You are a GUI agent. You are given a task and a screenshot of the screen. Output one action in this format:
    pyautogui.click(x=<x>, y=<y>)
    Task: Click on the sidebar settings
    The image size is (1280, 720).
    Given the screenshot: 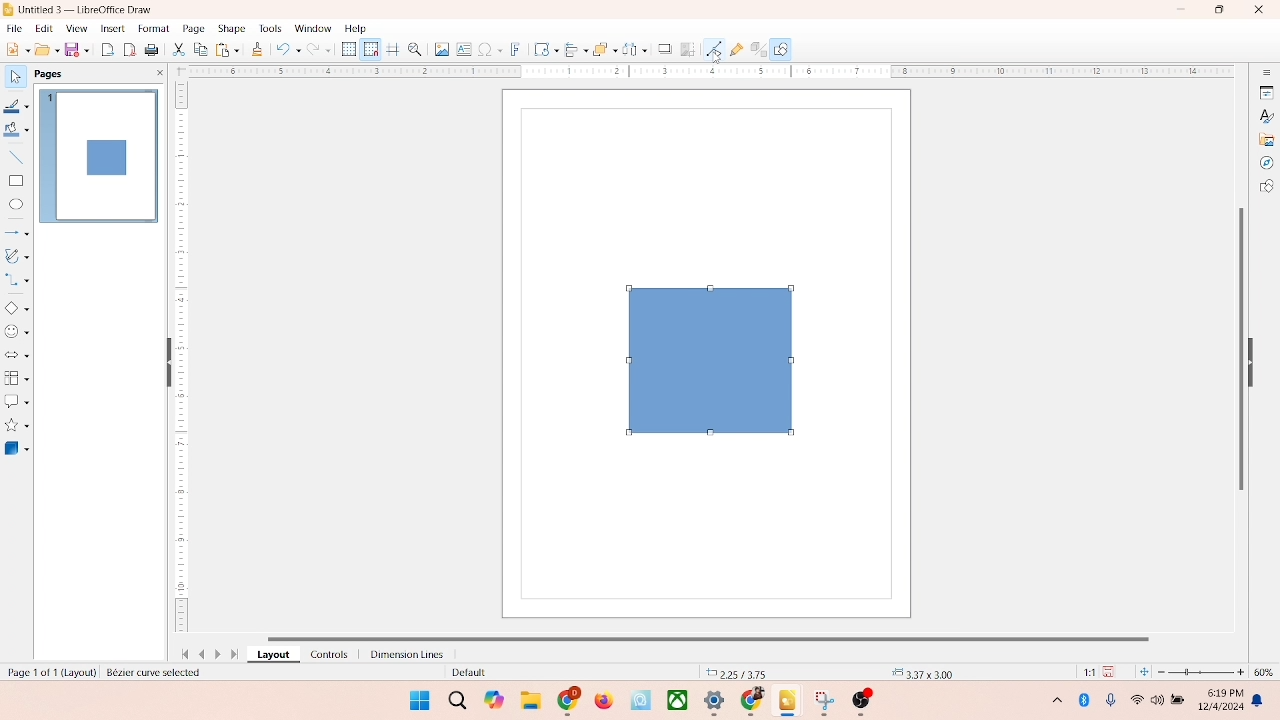 What is the action you would take?
    pyautogui.click(x=1266, y=73)
    